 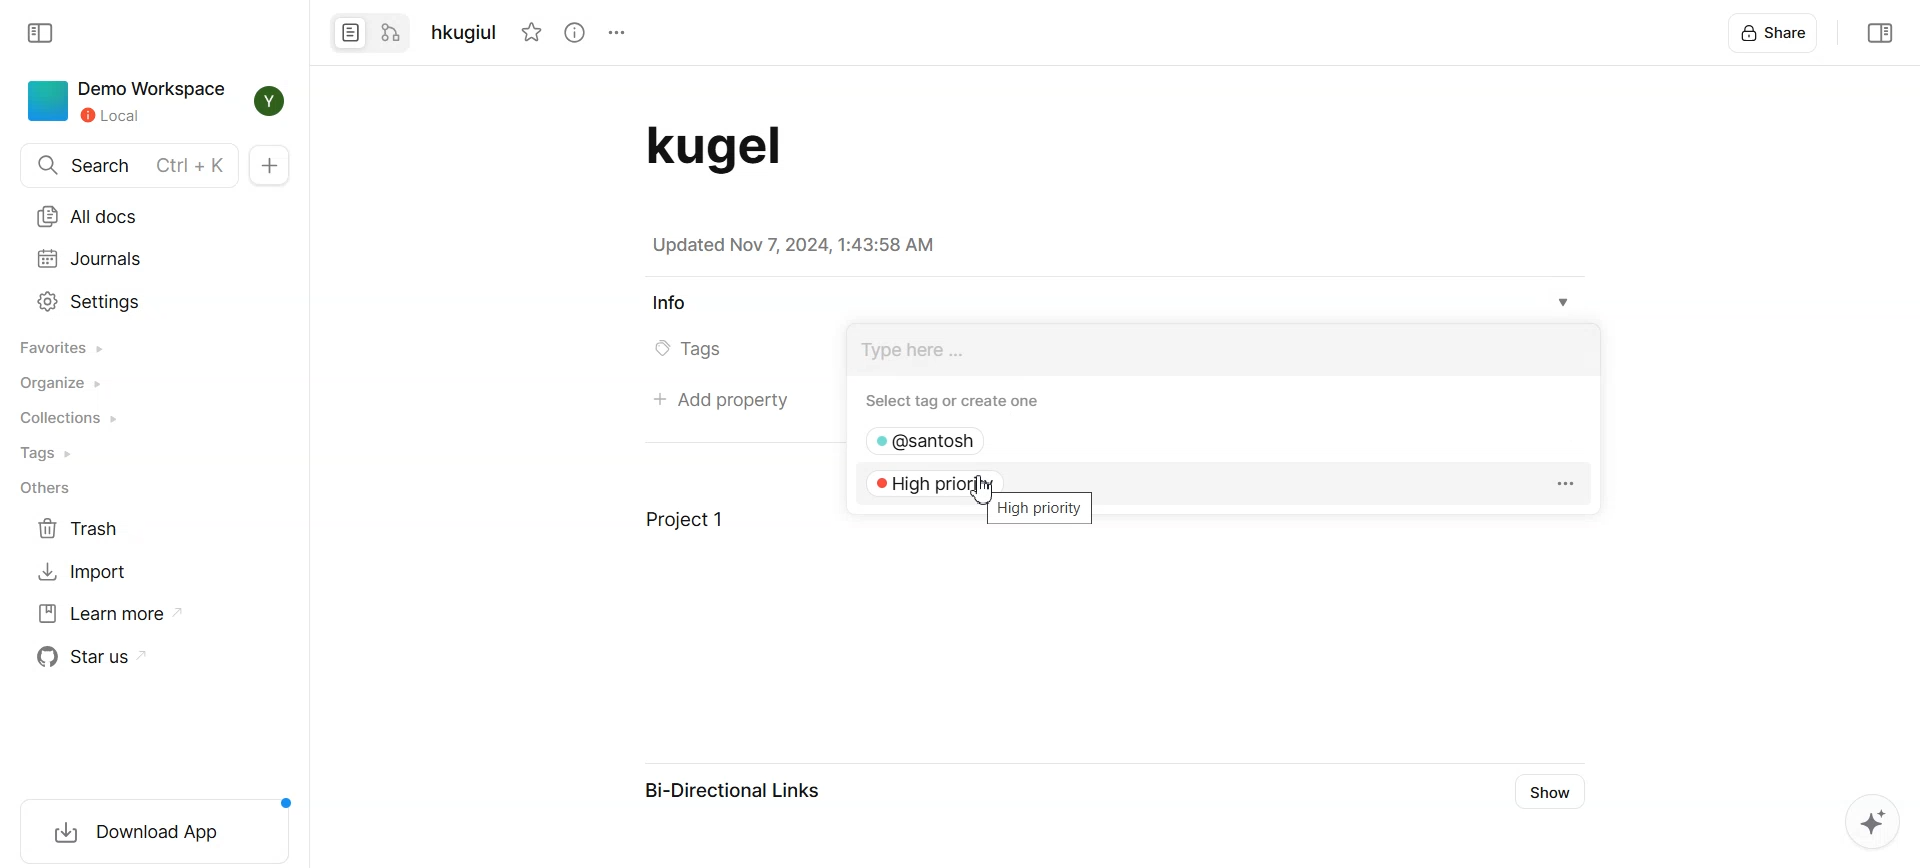 What do you see at coordinates (102, 656) in the screenshot?
I see `Star us` at bounding box center [102, 656].